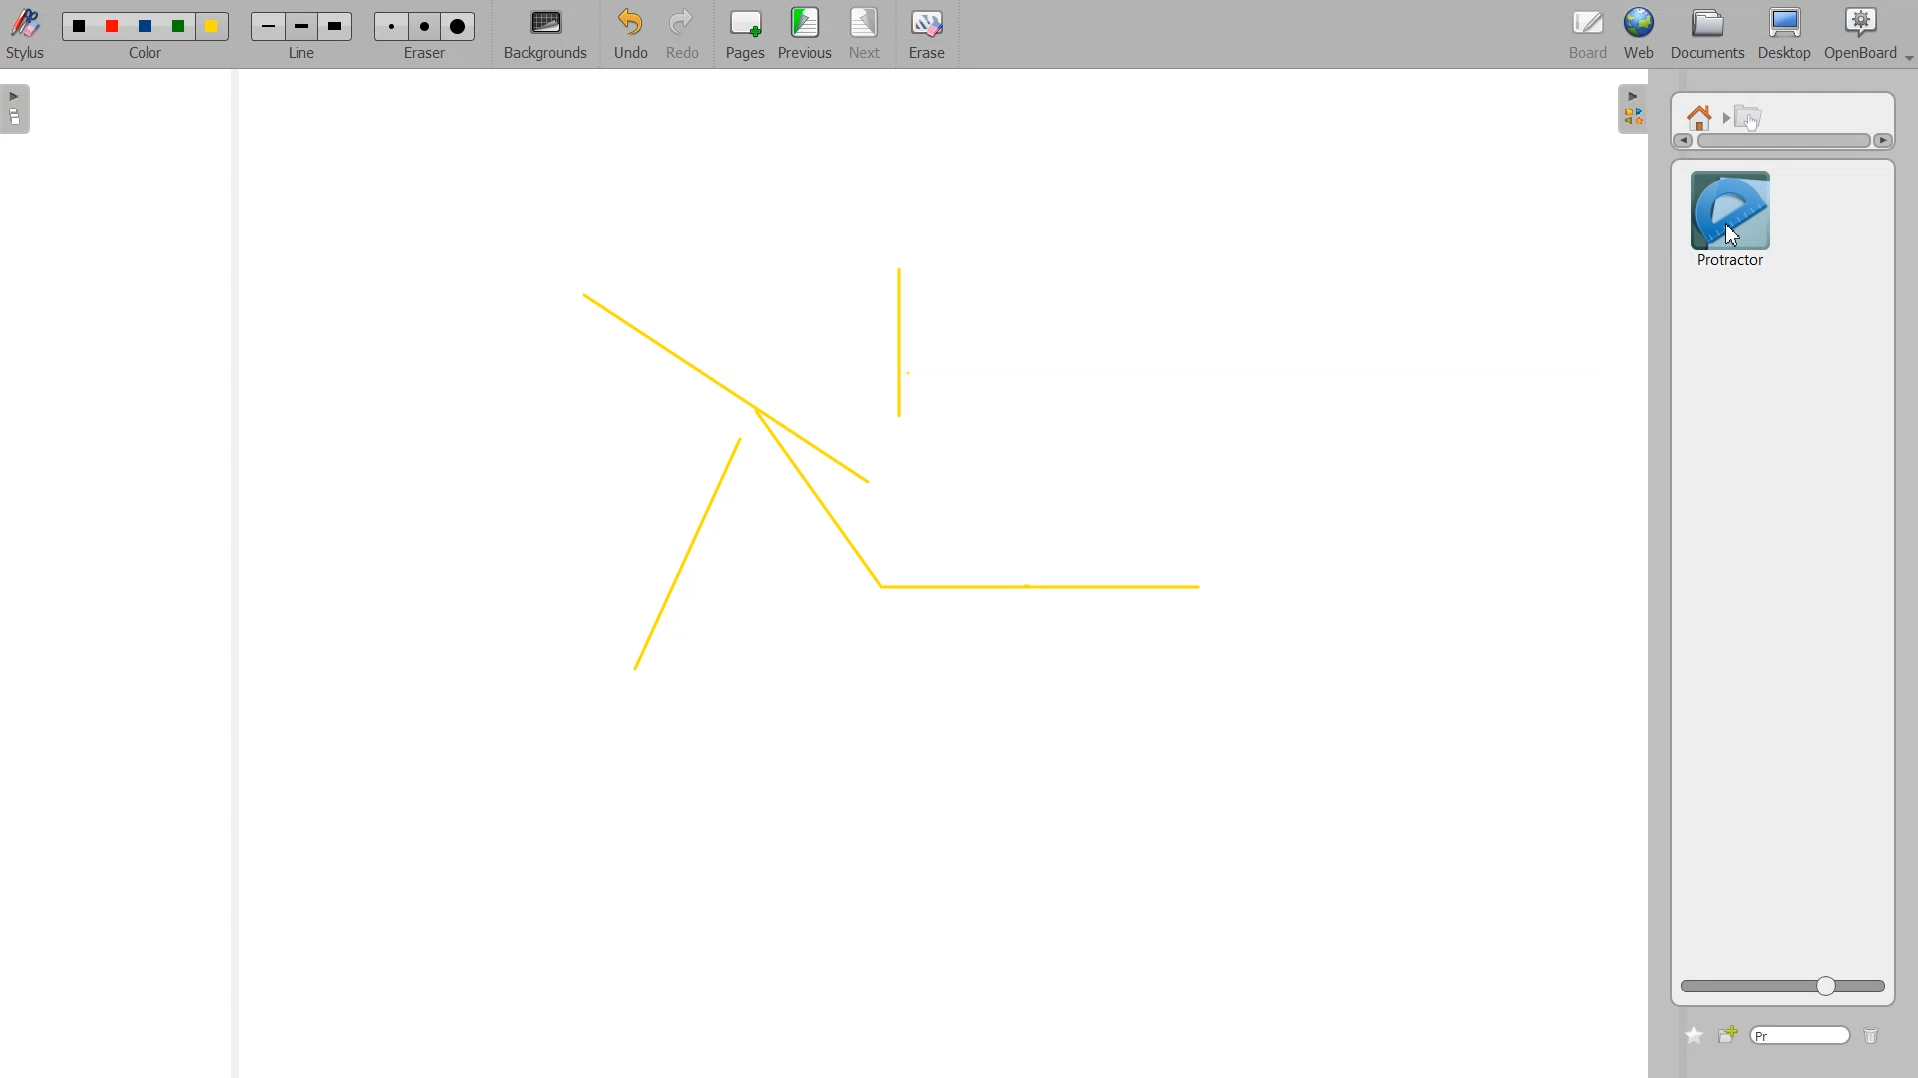 The image size is (1918, 1078). Describe the element at coordinates (306, 56) in the screenshot. I see `line` at that location.